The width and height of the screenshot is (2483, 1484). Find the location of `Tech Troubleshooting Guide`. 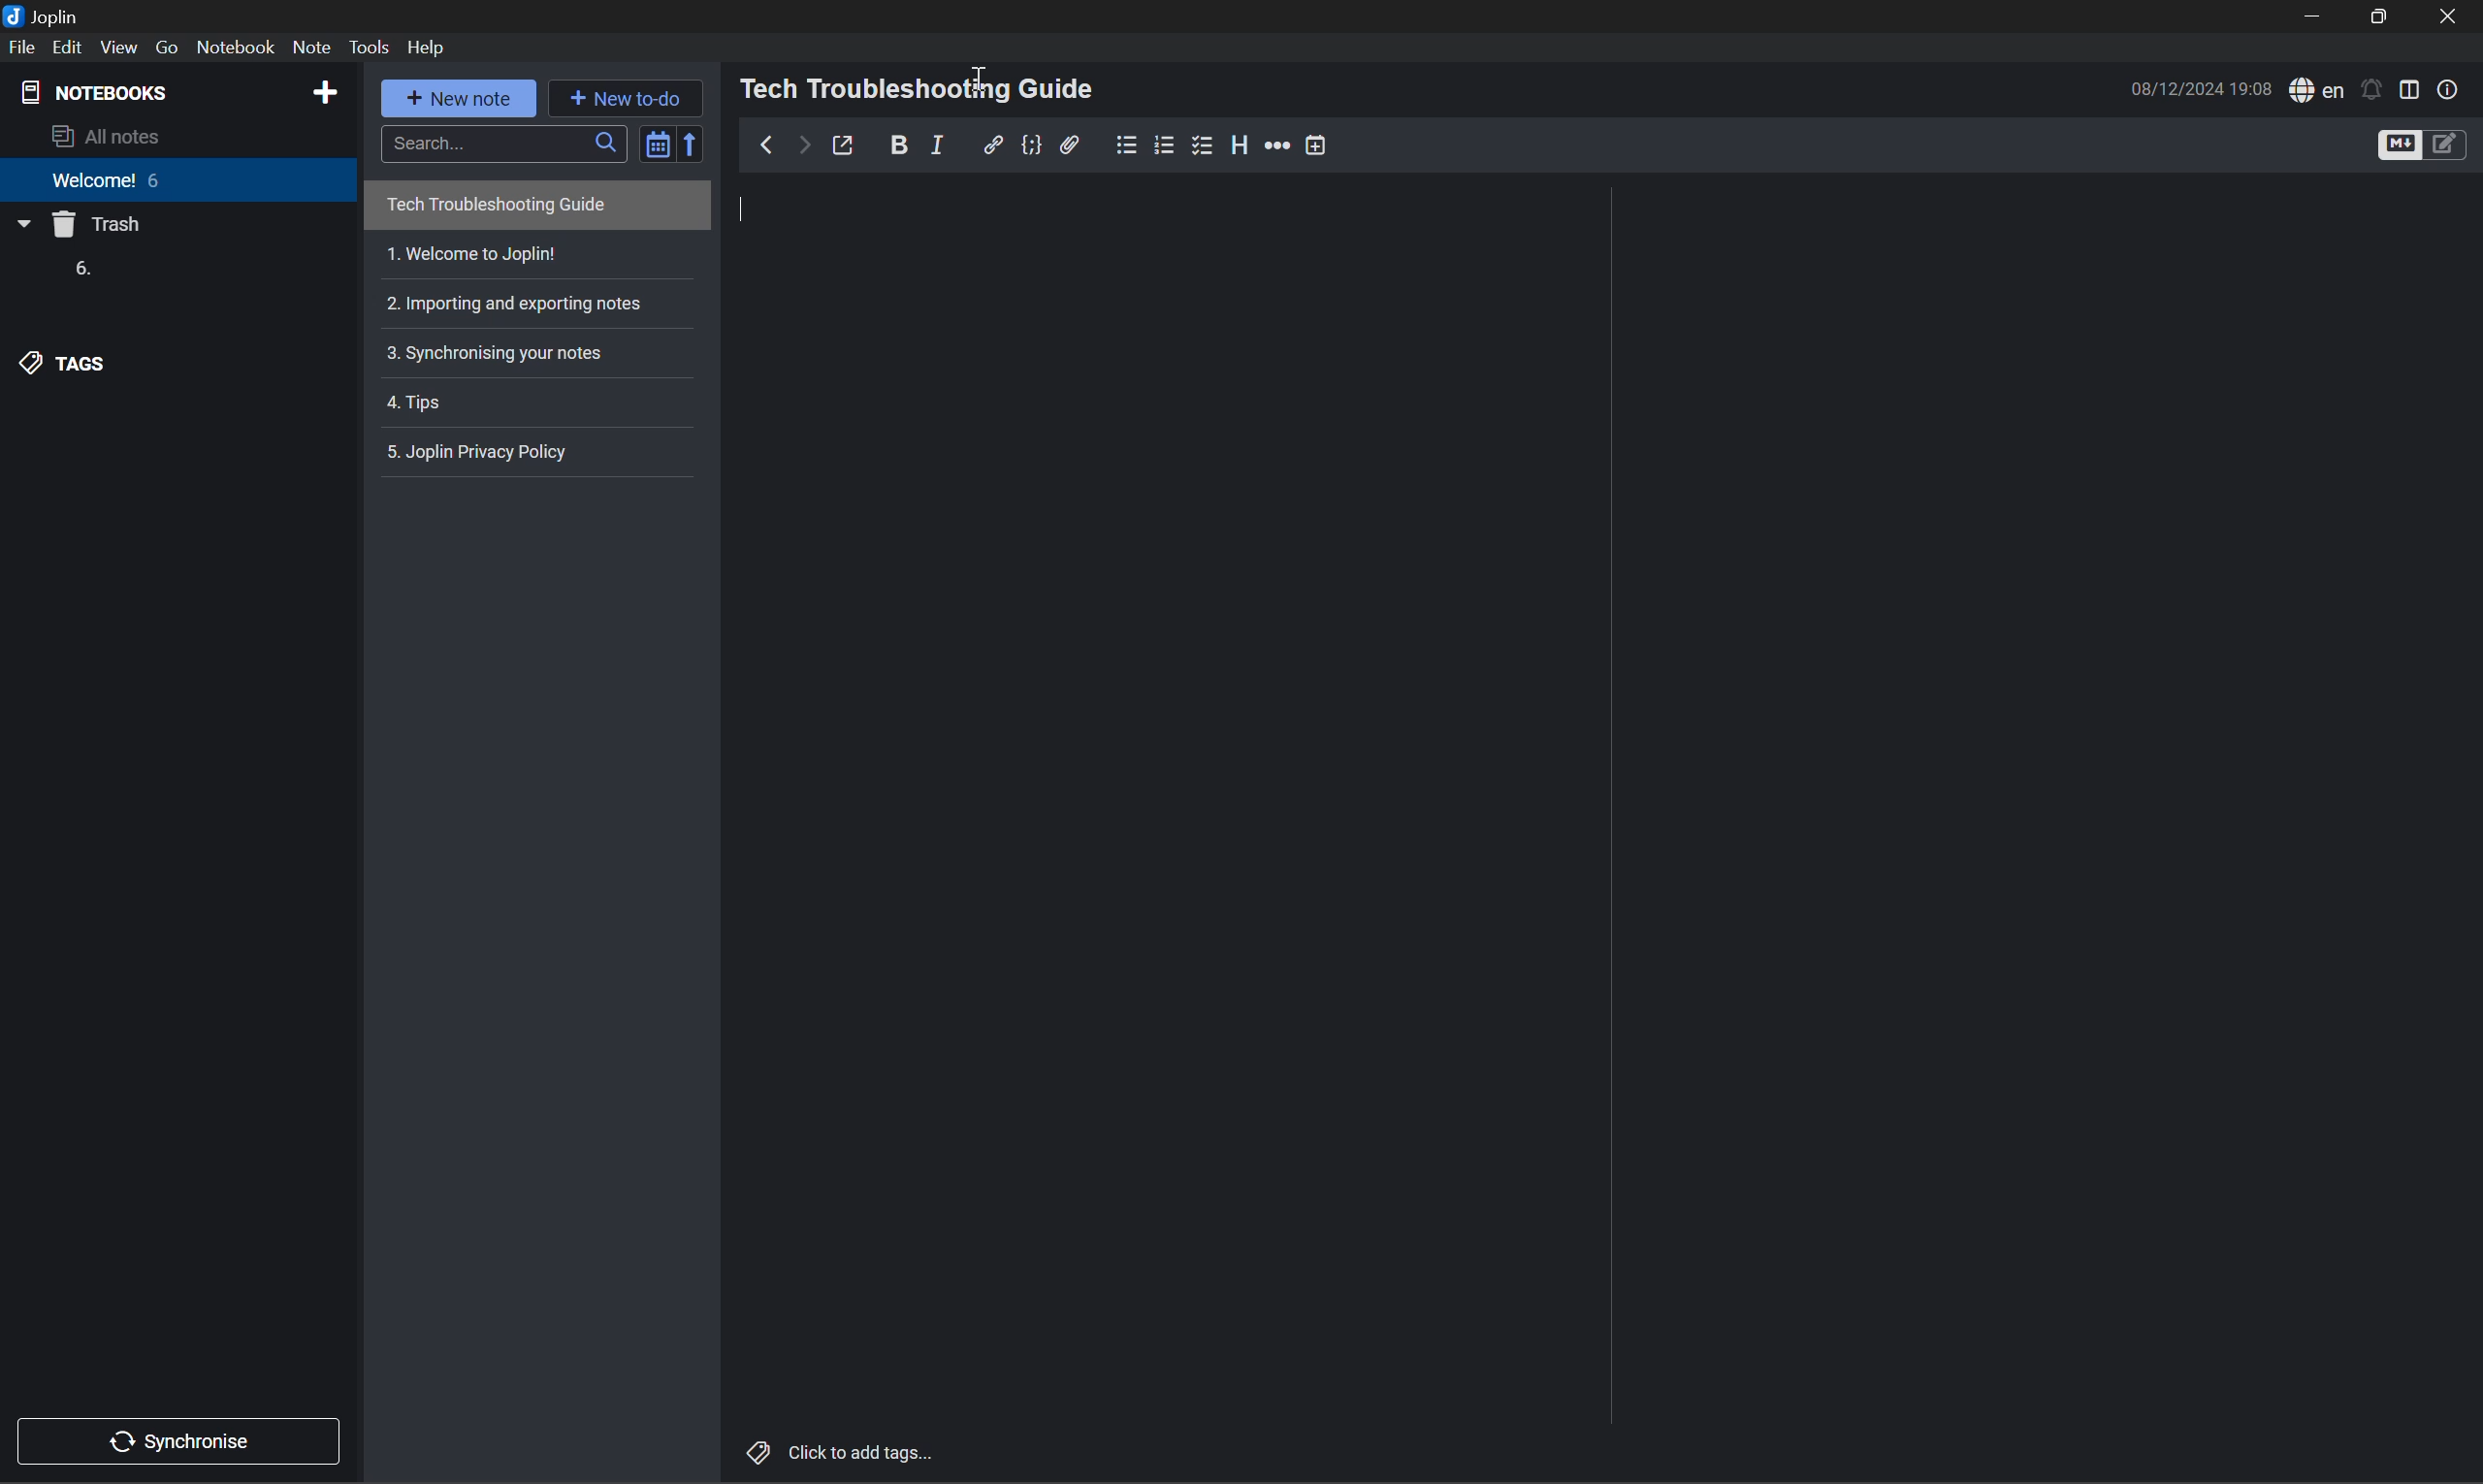

Tech Troubleshooting Guide is located at coordinates (920, 88).